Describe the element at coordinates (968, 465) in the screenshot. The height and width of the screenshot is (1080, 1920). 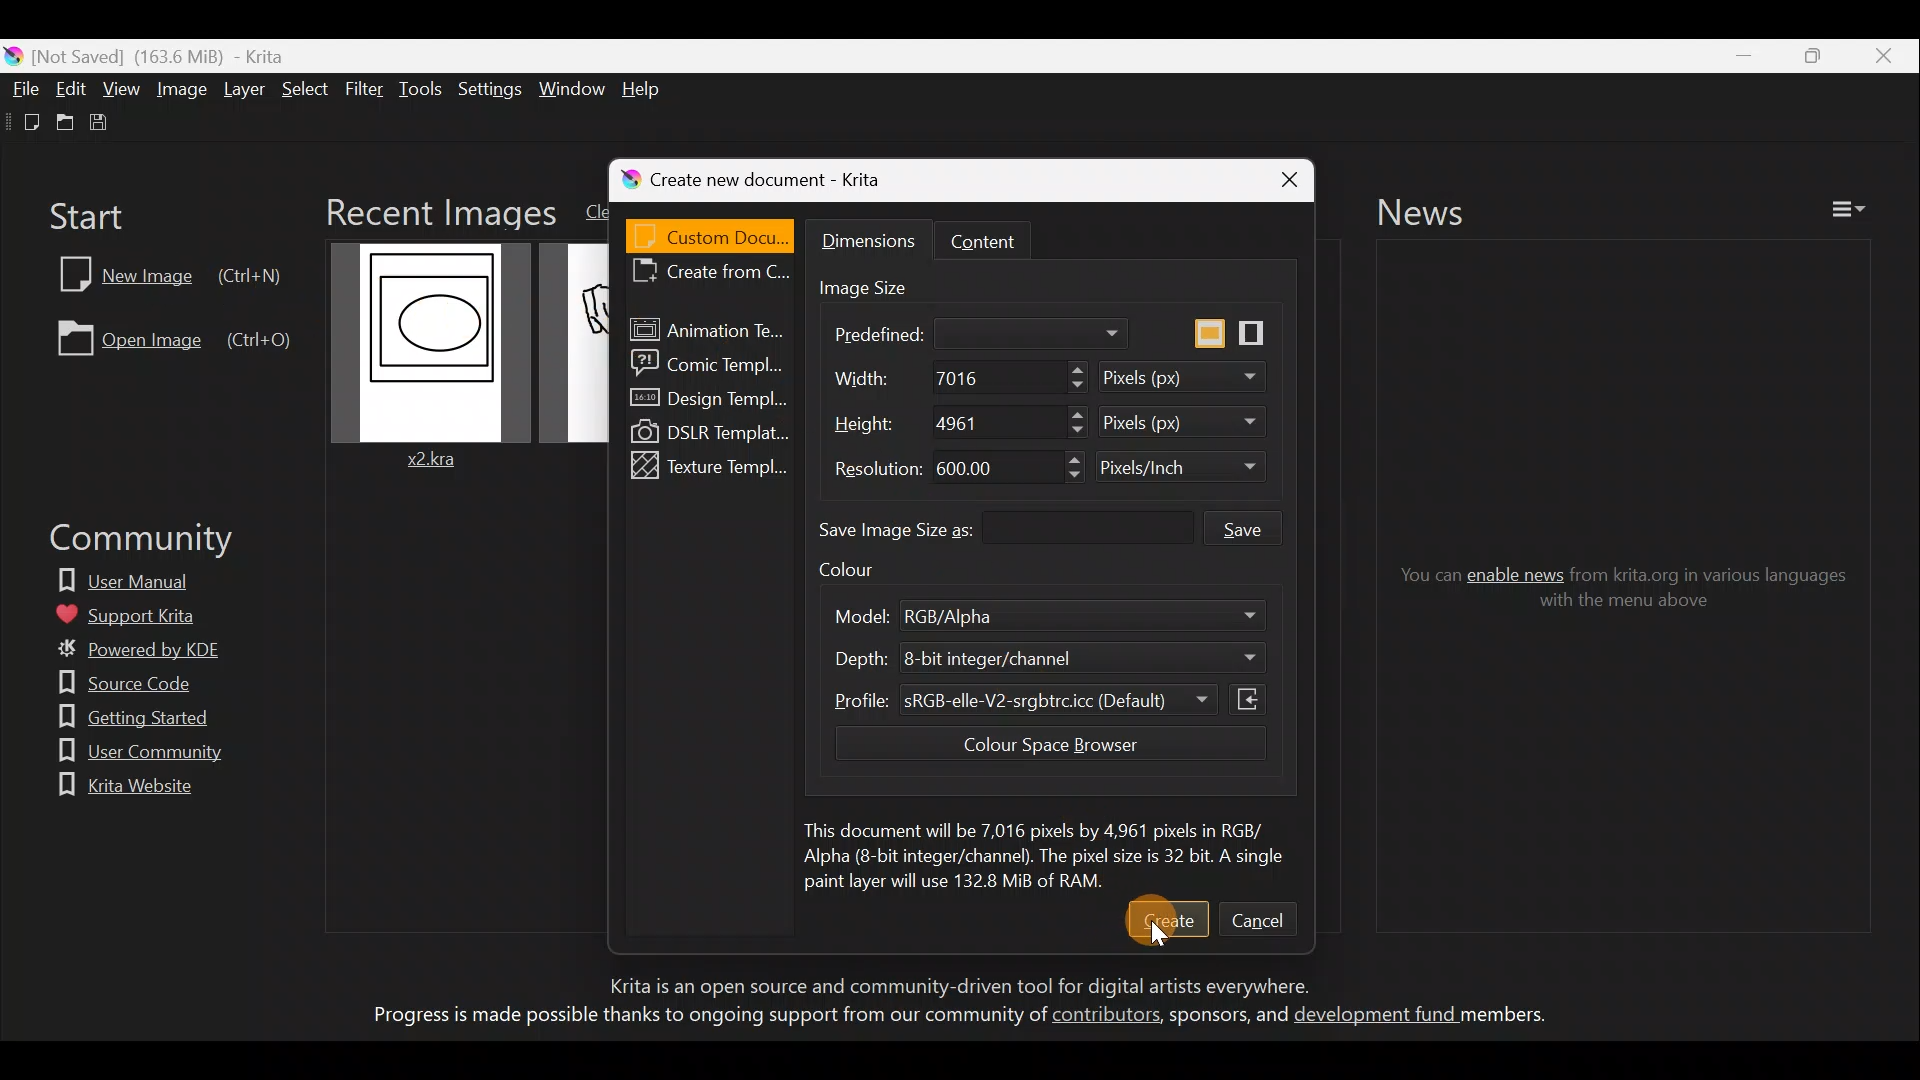
I see `600.00` at that location.